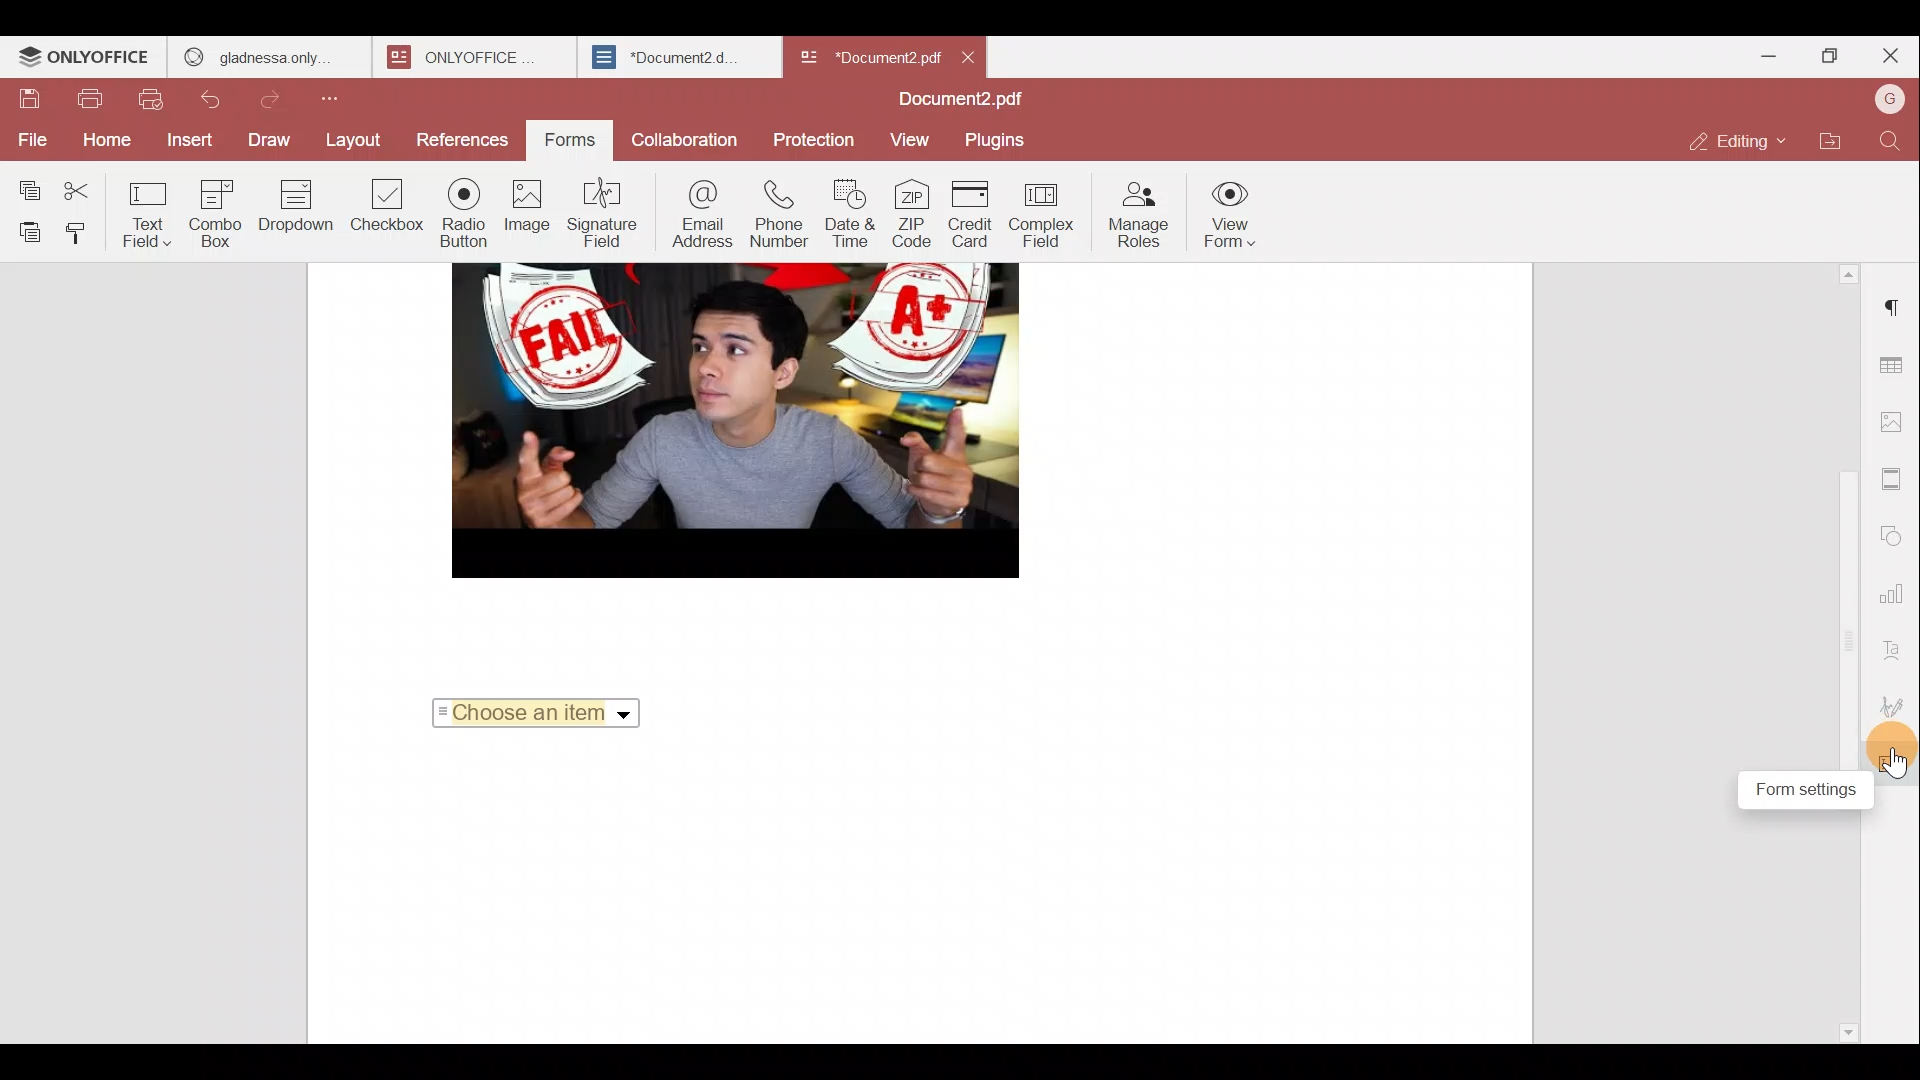 The image size is (1920, 1080). Describe the element at coordinates (26, 232) in the screenshot. I see `Paste` at that location.